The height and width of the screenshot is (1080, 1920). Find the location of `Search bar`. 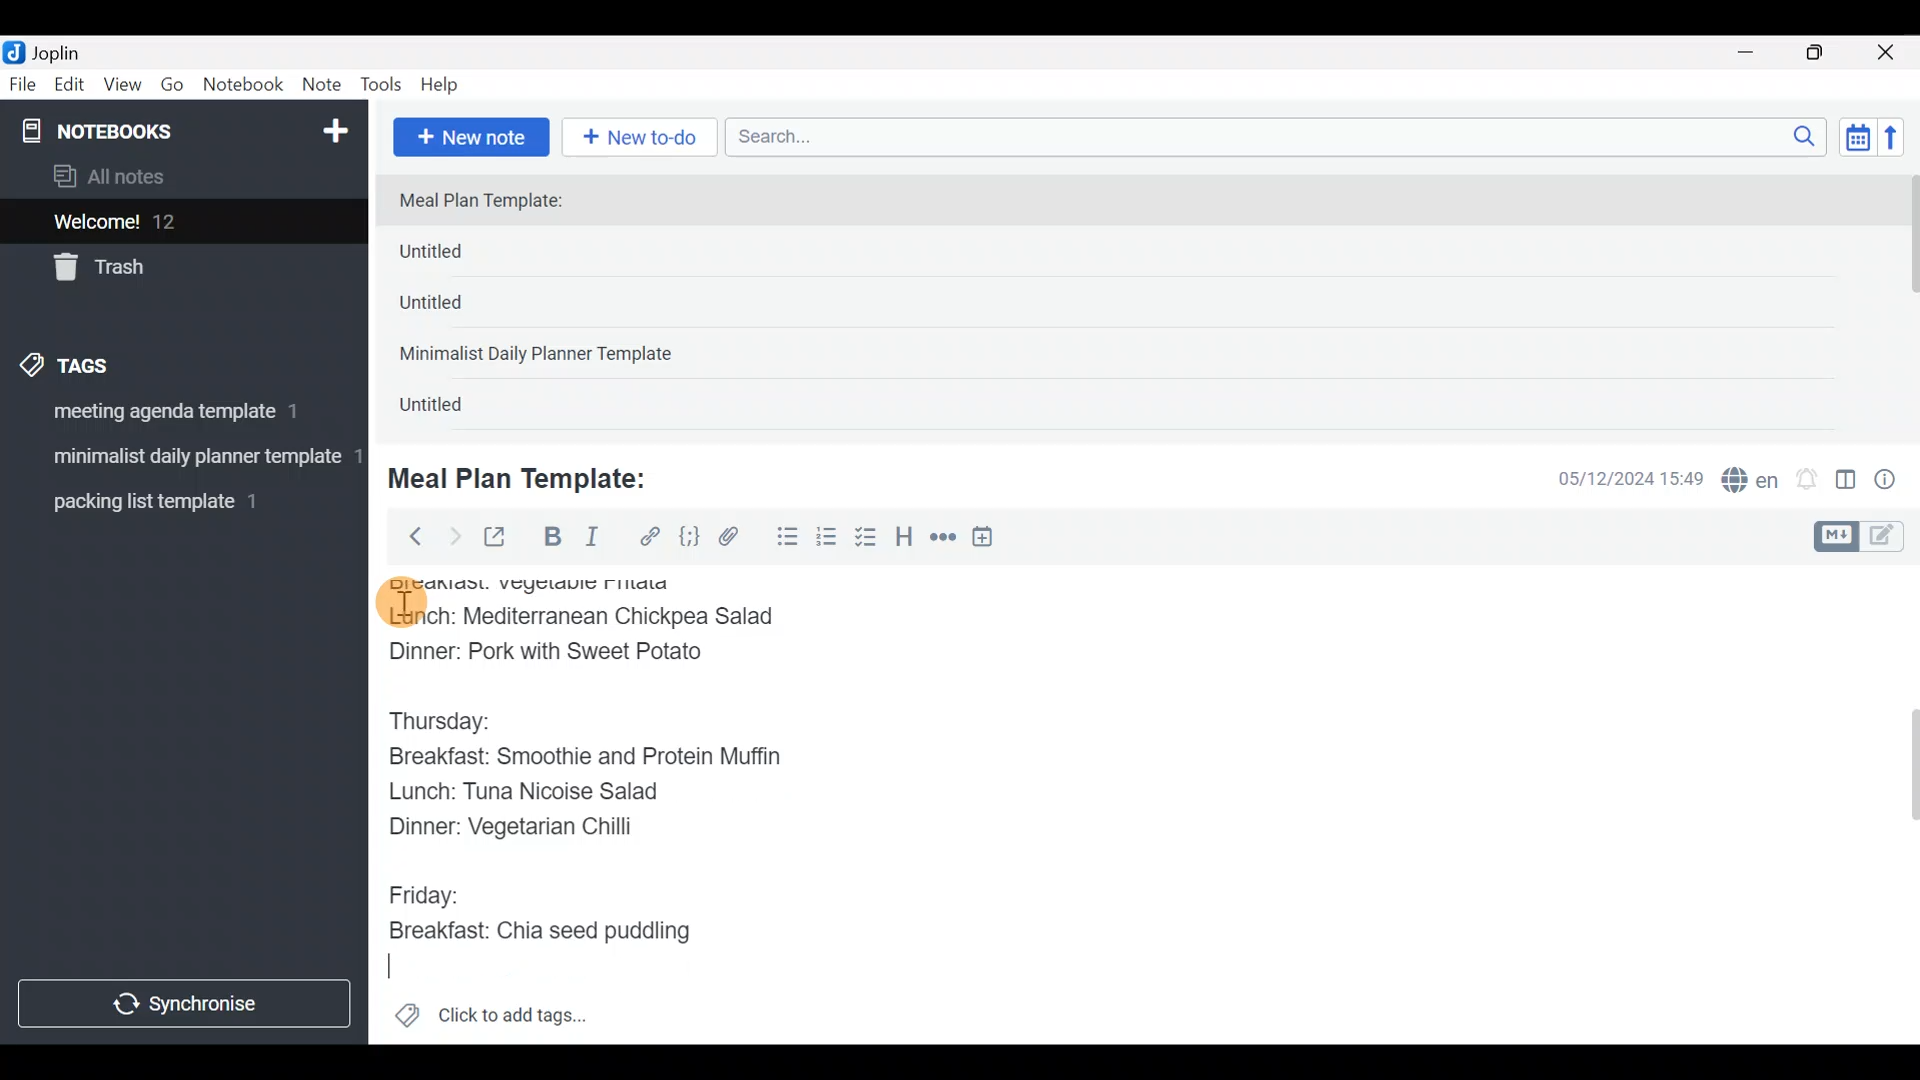

Search bar is located at coordinates (1281, 134).